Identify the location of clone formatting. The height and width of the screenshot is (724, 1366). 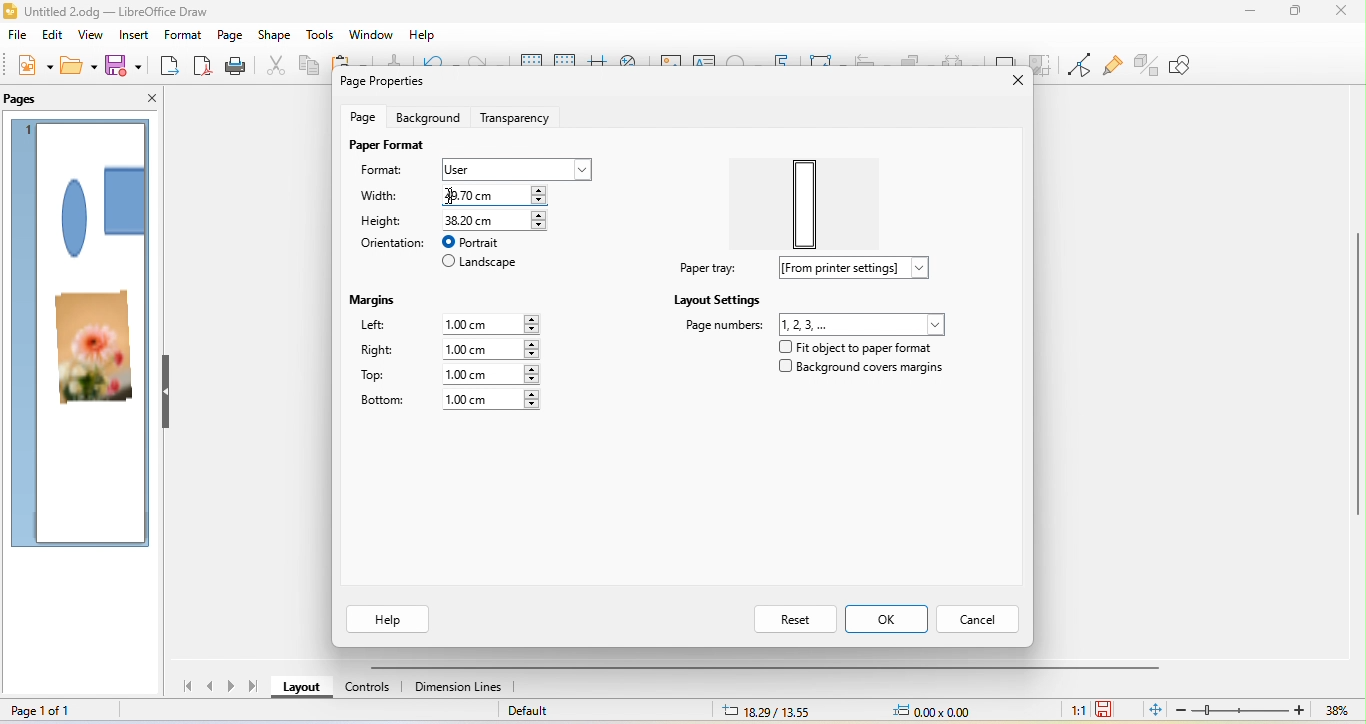
(400, 60).